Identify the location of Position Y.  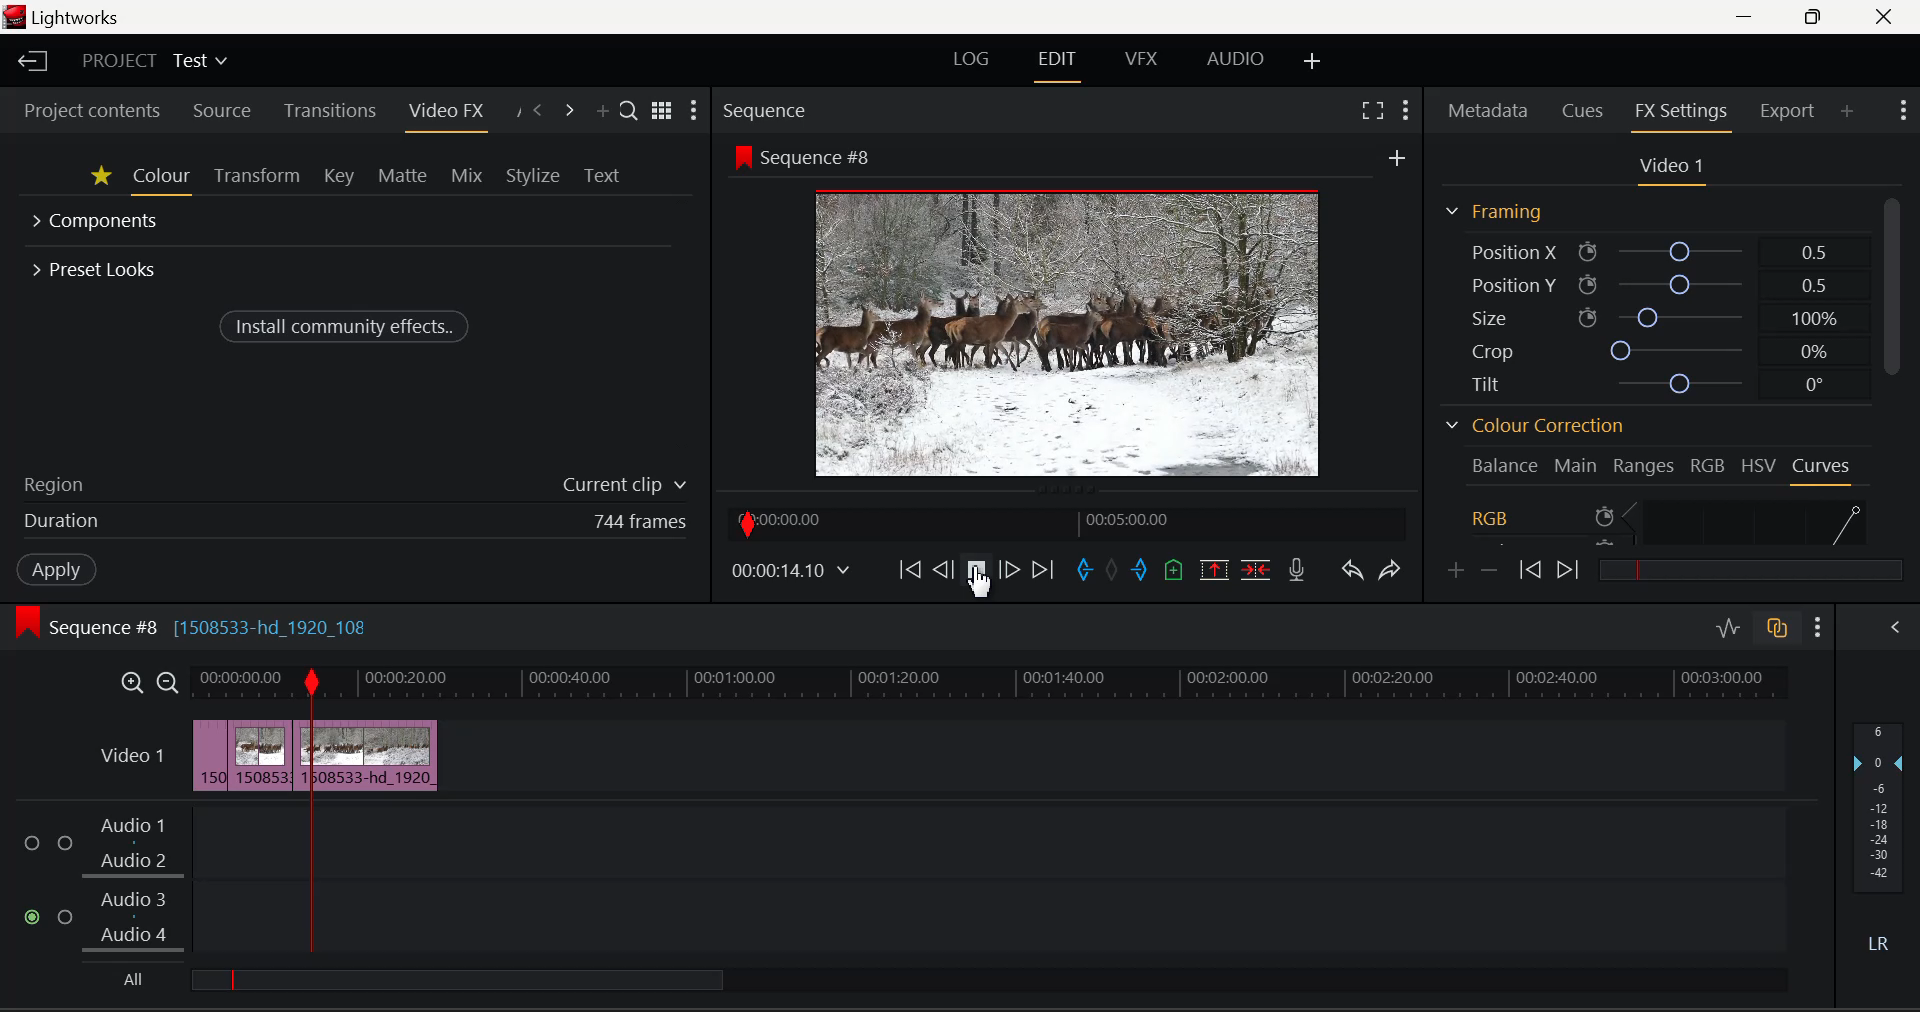
(1651, 283).